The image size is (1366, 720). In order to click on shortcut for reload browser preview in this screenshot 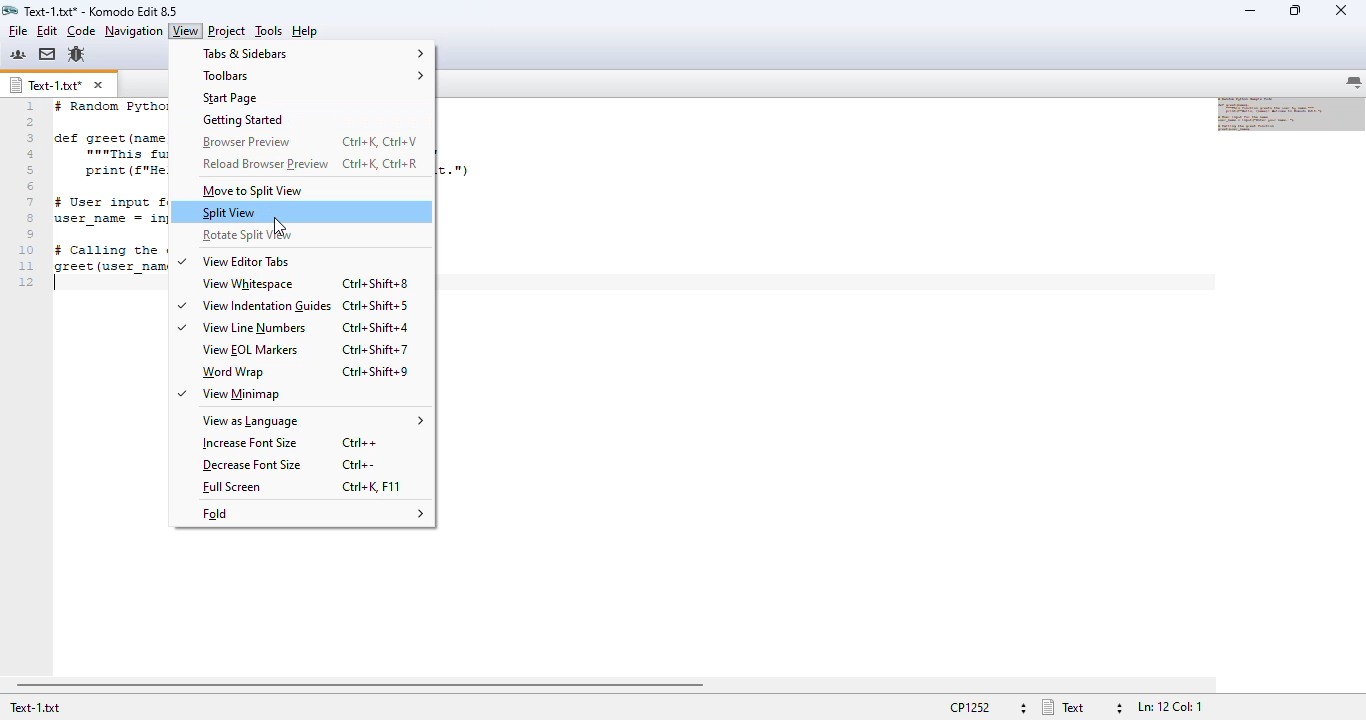, I will do `click(381, 163)`.